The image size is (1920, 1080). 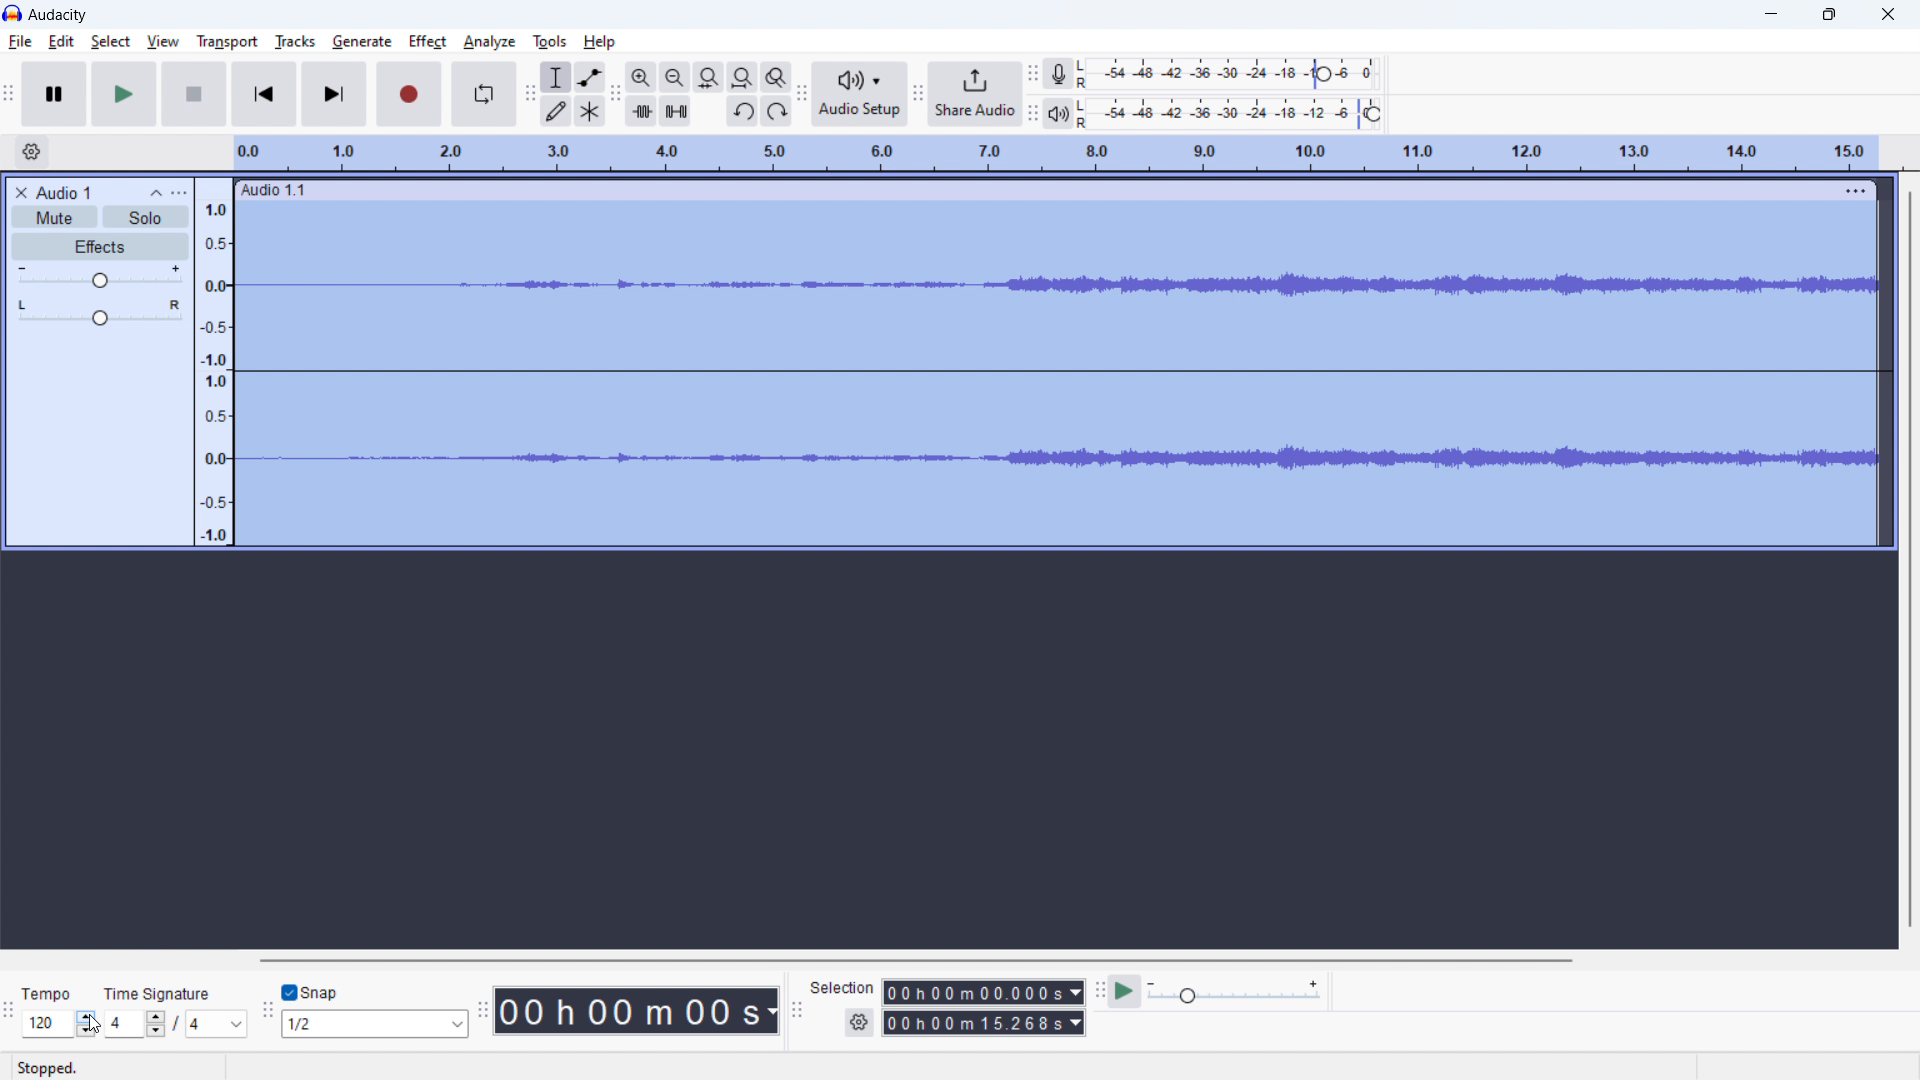 I want to click on recording meter, so click(x=1054, y=74).